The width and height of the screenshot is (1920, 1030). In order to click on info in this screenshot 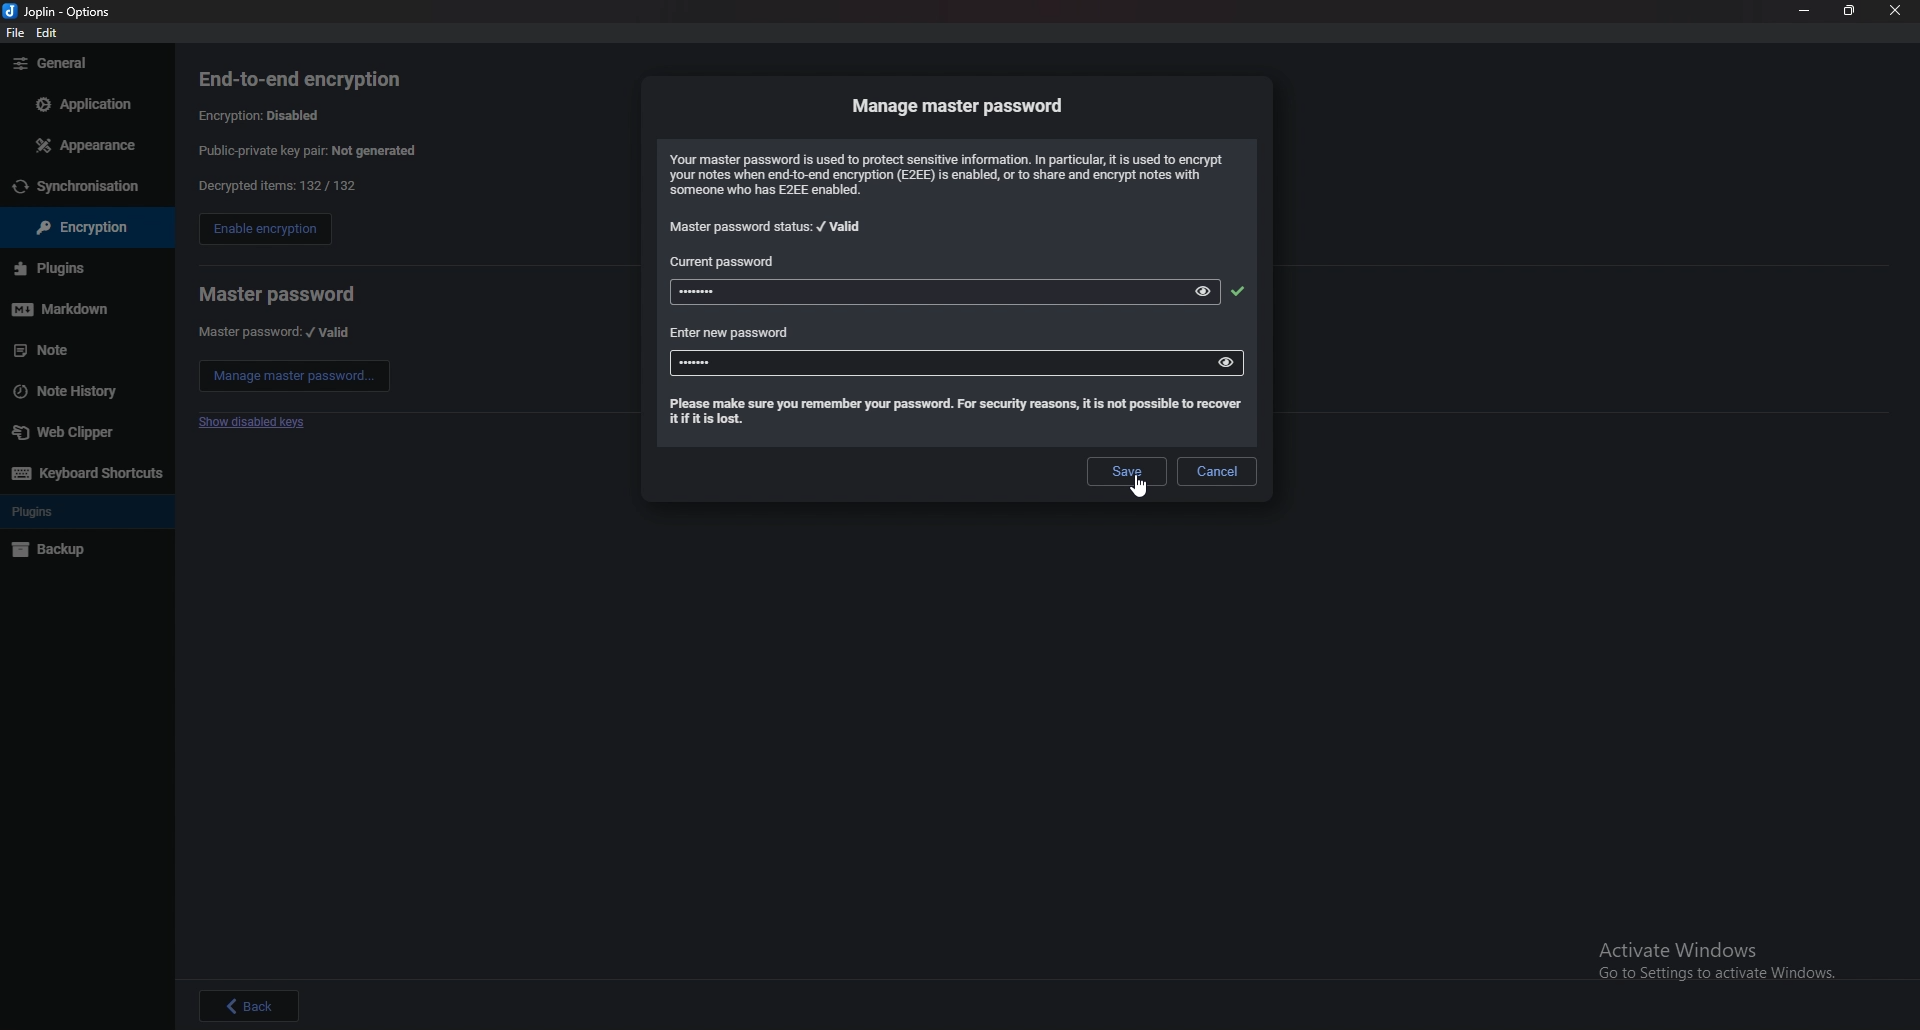, I will do `click(953, 413)`.